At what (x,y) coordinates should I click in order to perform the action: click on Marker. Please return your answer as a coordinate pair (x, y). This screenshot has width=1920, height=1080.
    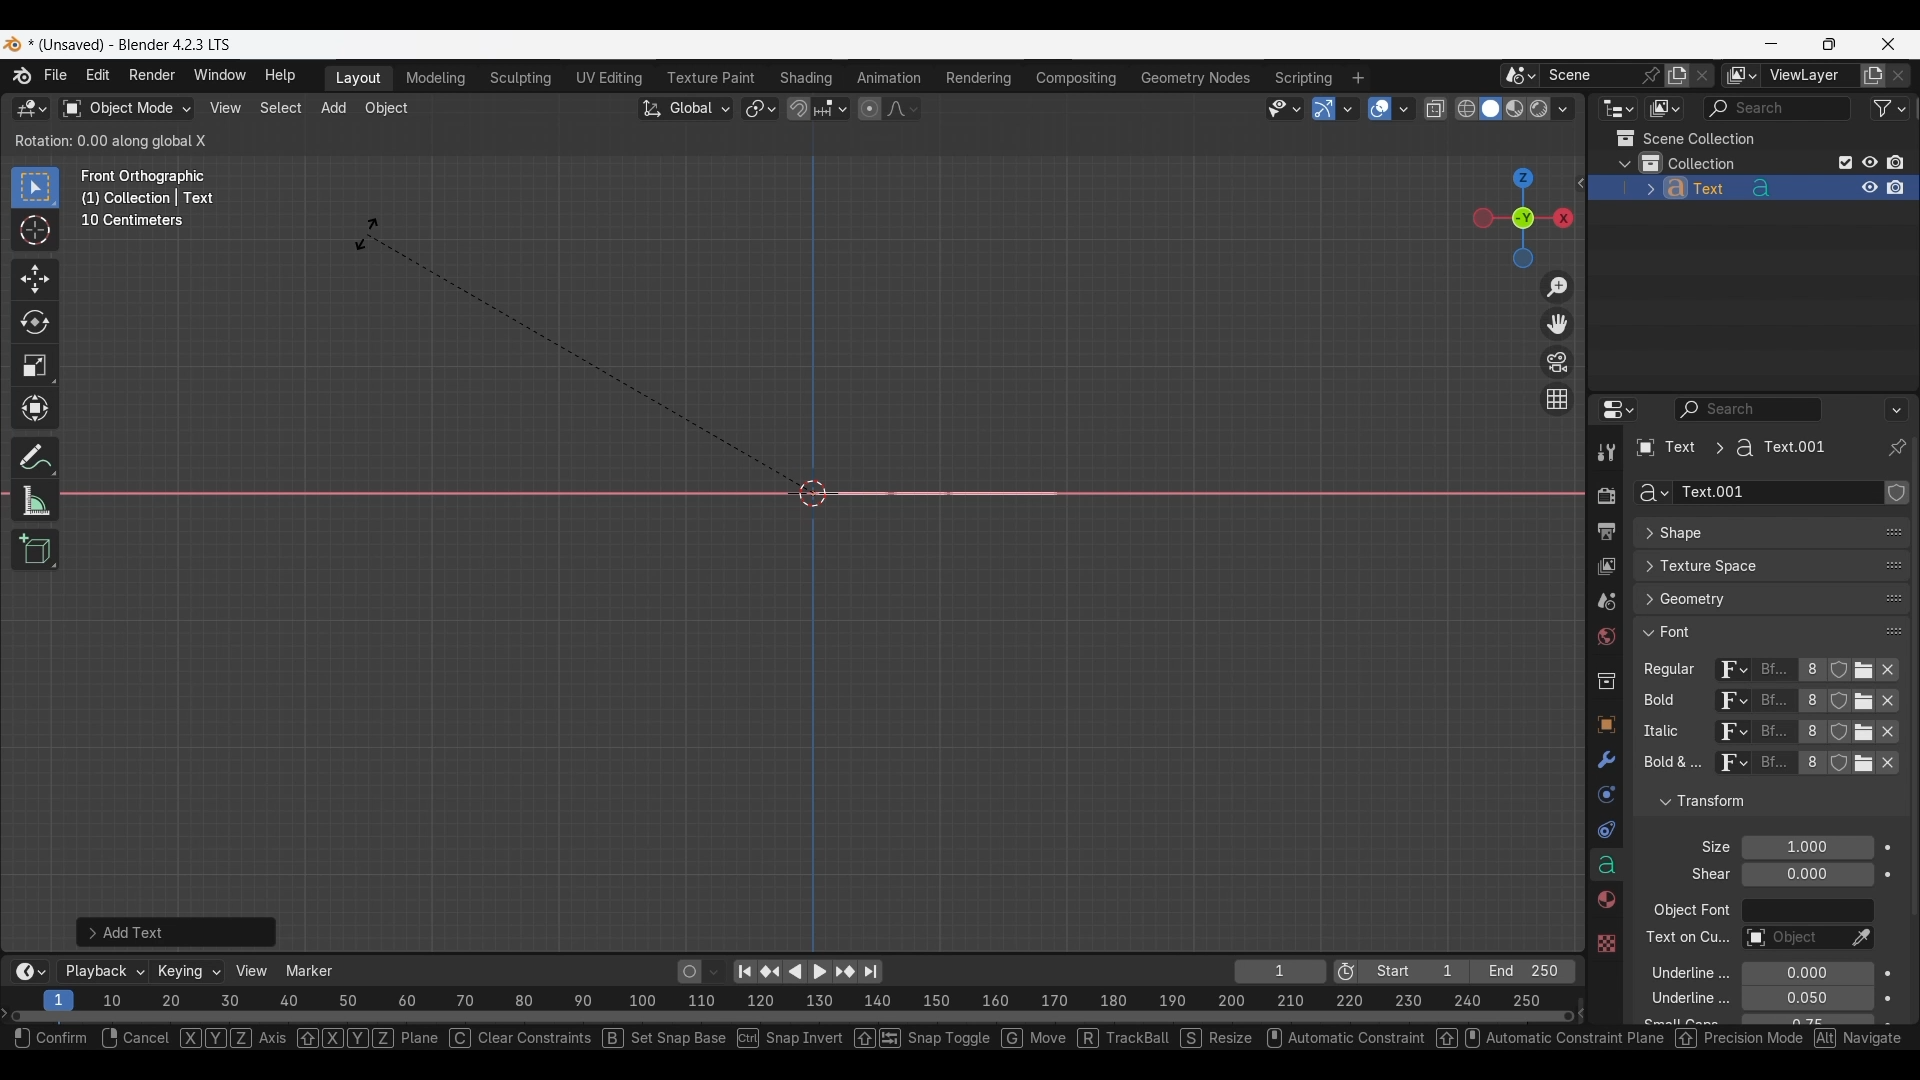
    Looking at the image, I should click on (310, 971).